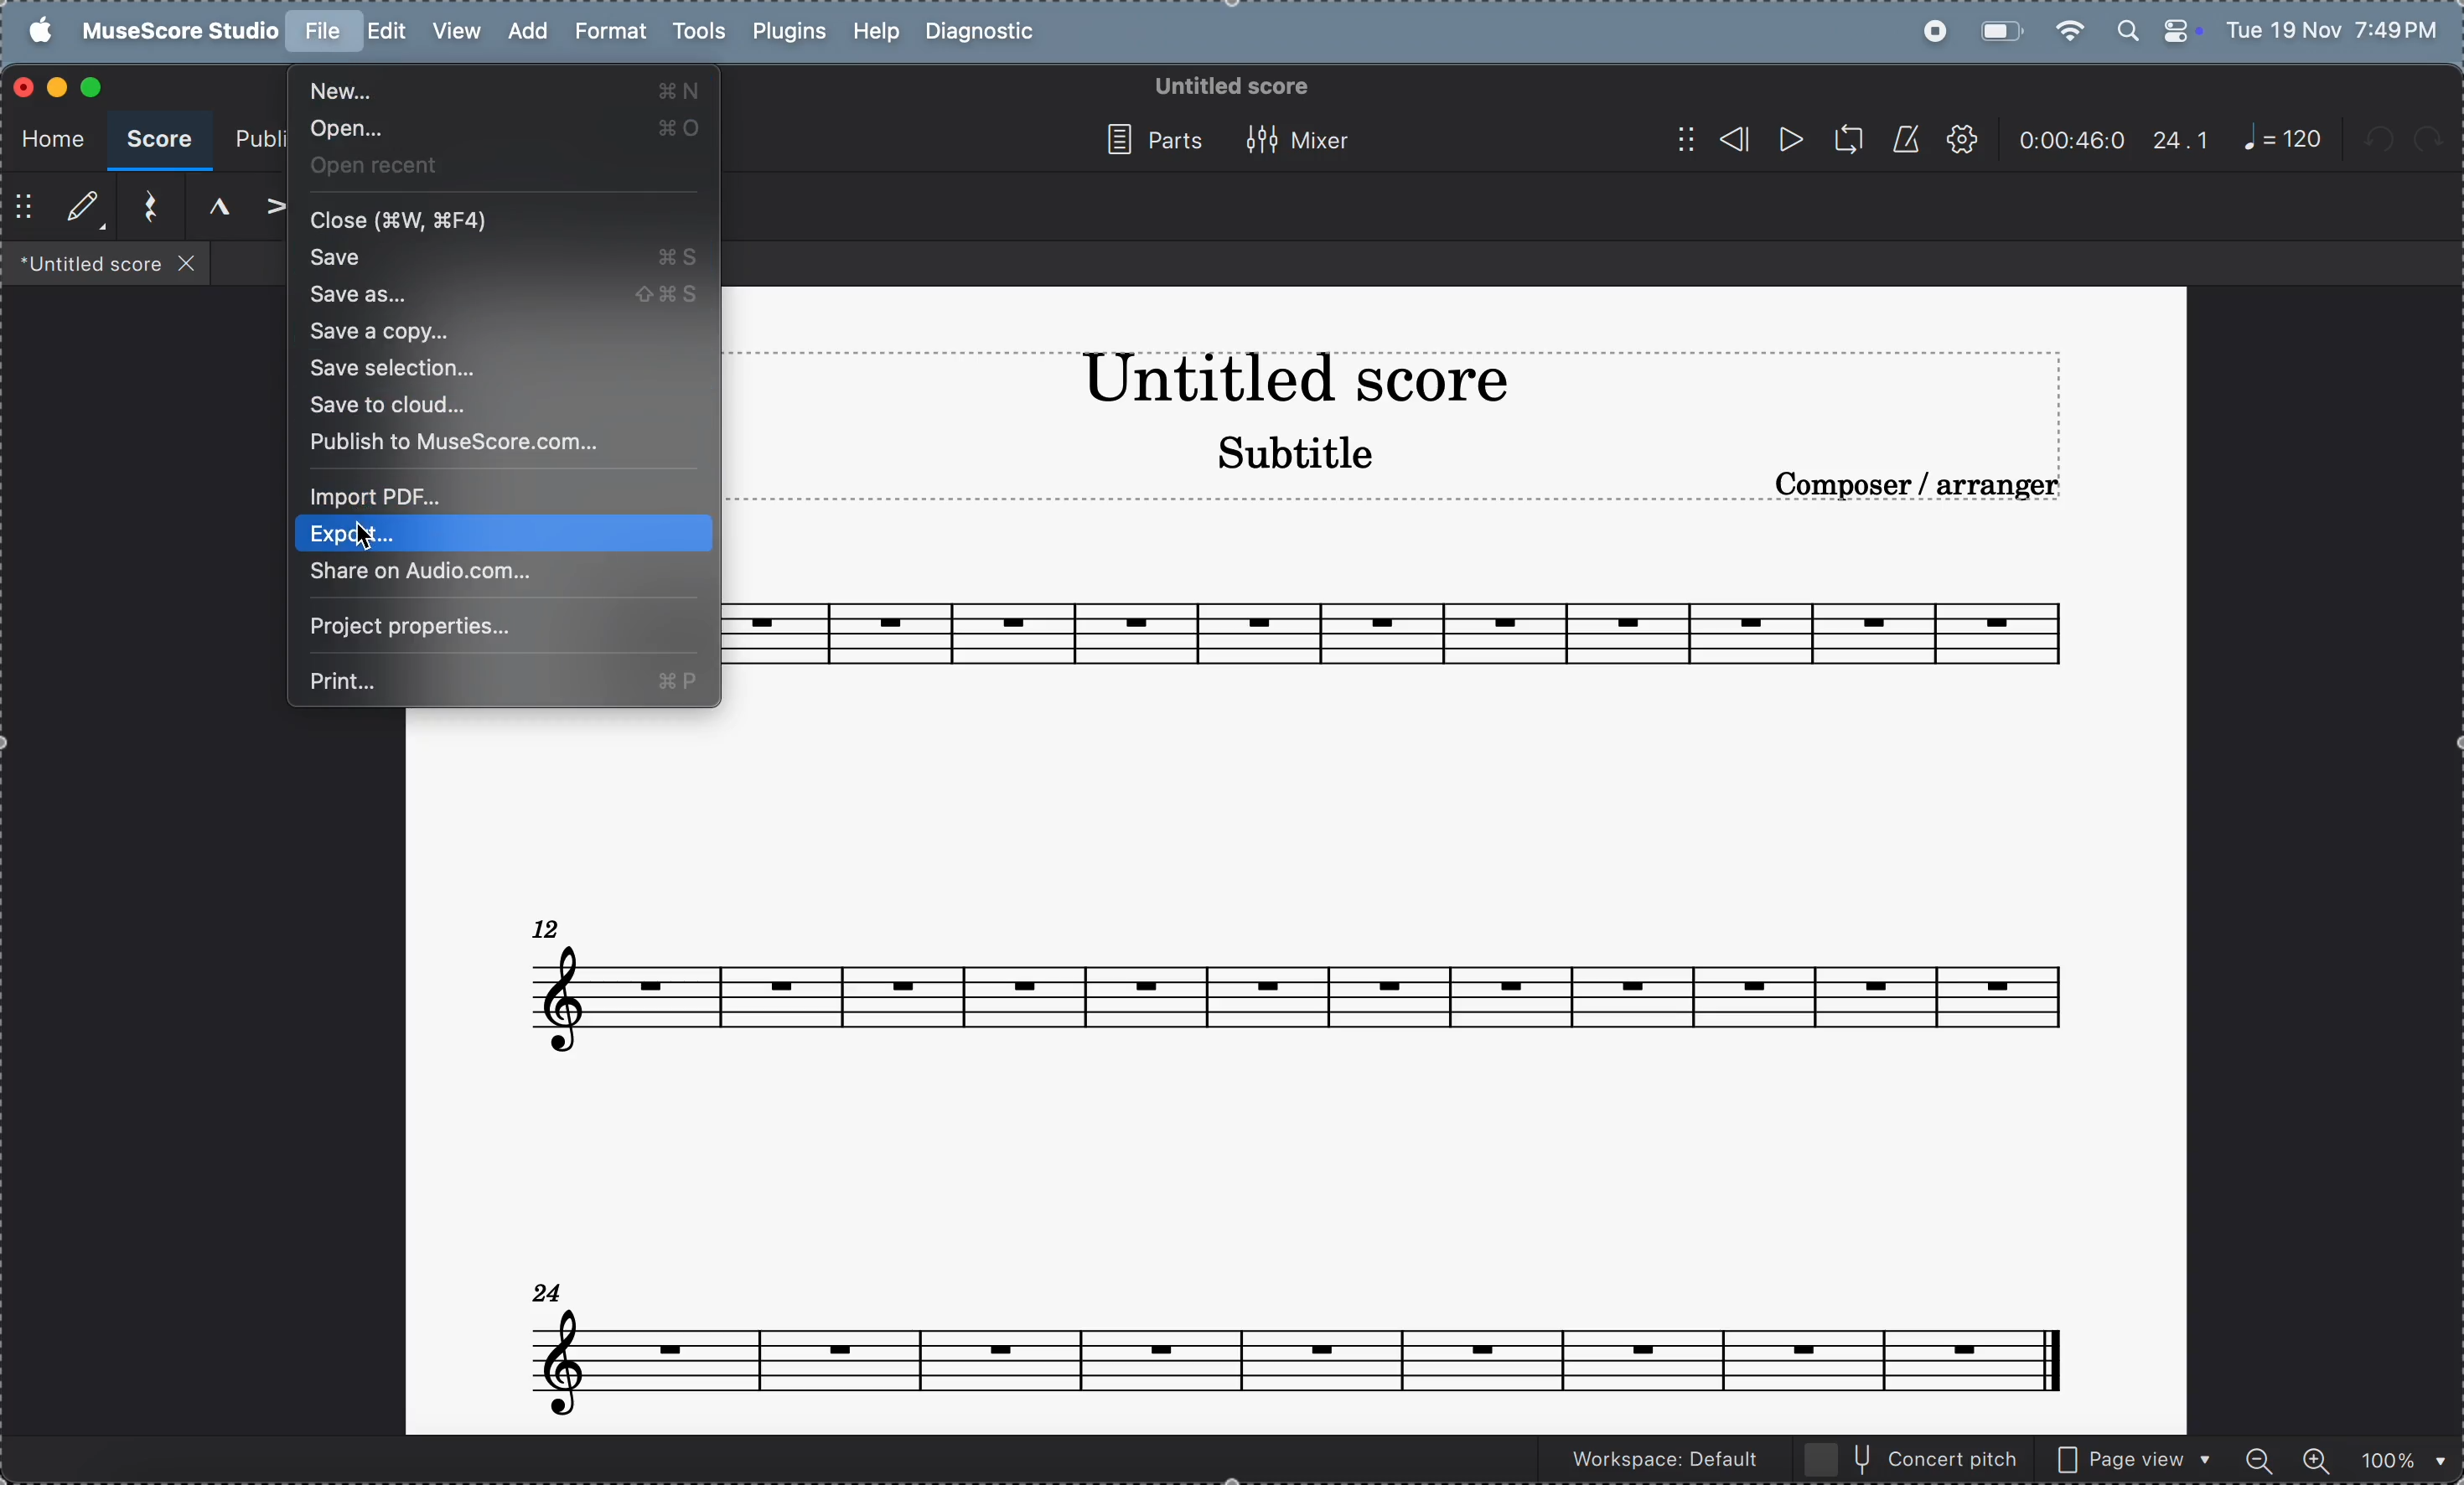 The image size is (2464, 1485). Describe the element at coordinates (524, 30) in the screenshot. I see `add` at that location.